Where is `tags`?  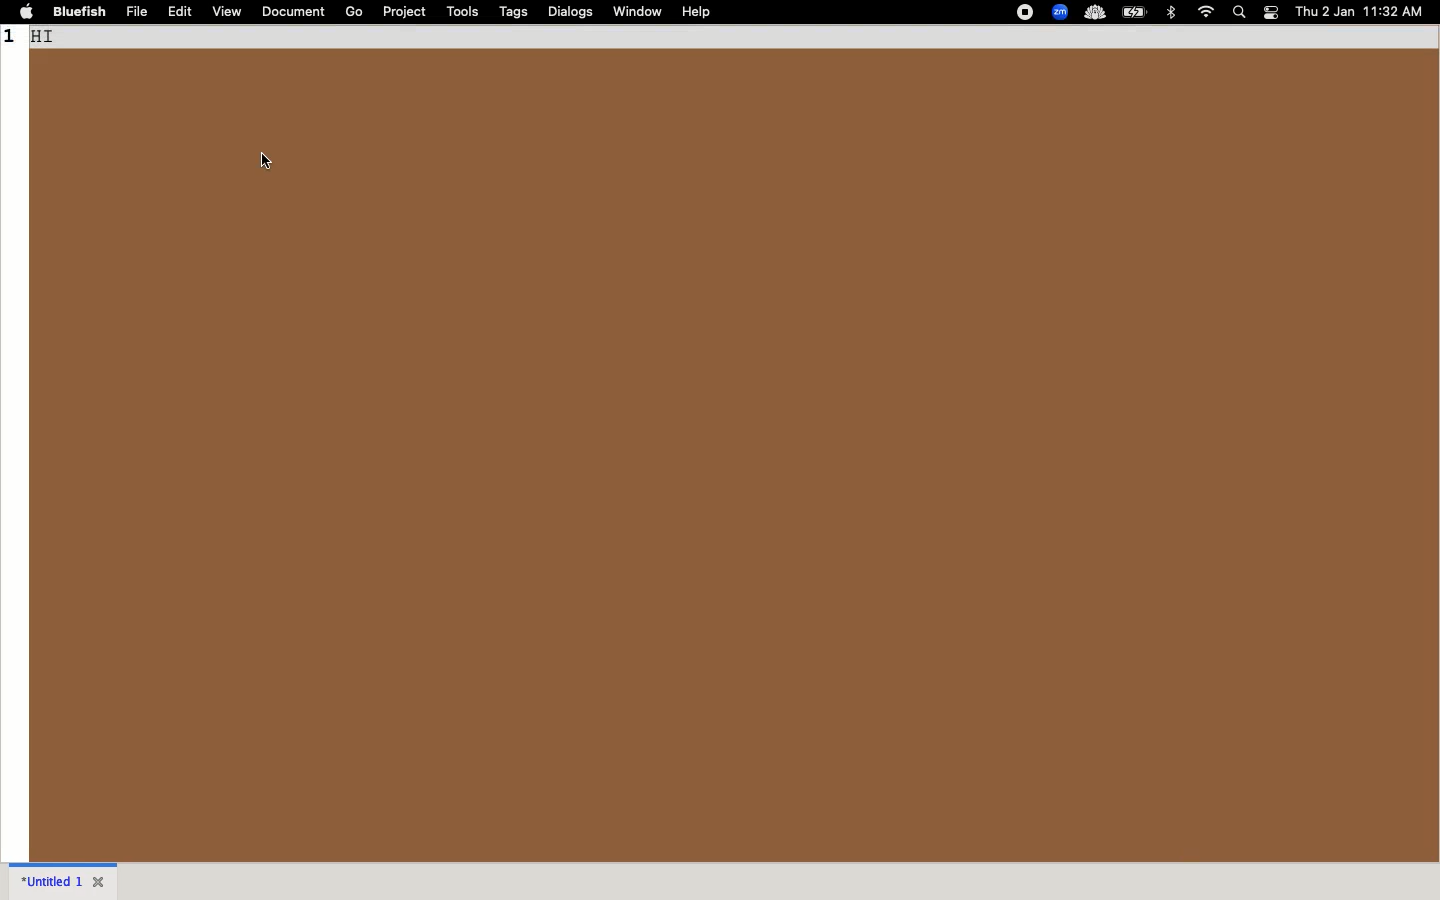
tags is located at coordinates (515, 13).